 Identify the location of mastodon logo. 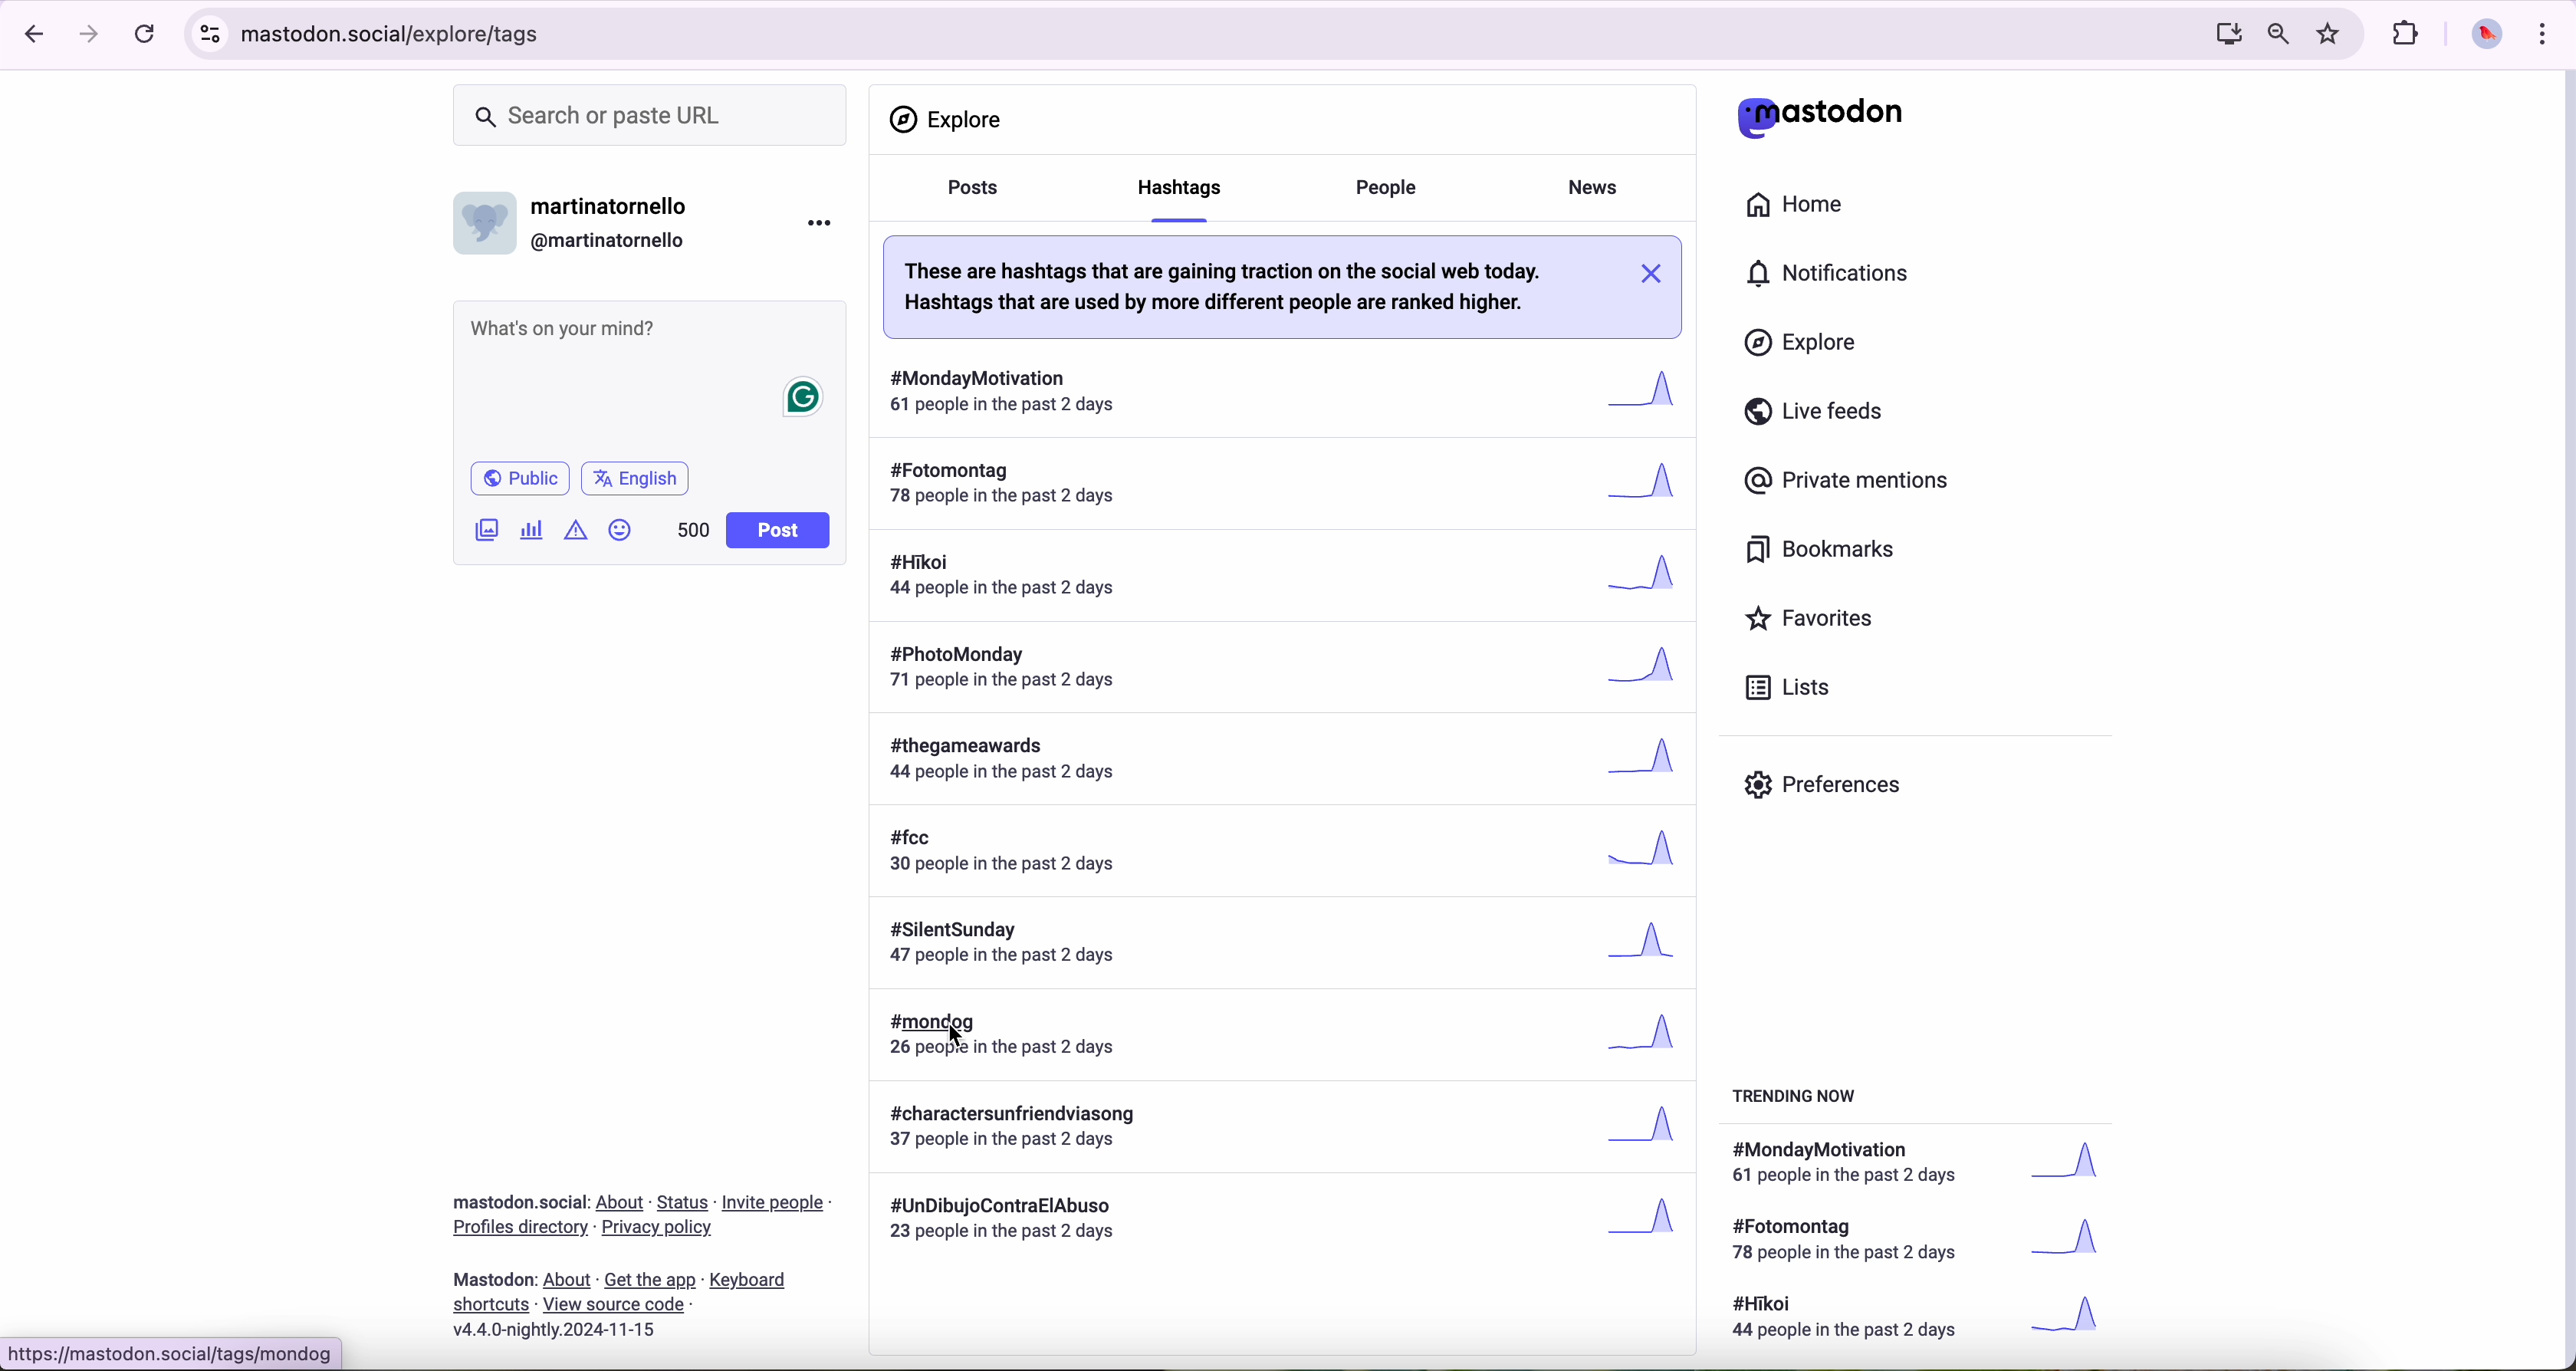
(1819, 116).